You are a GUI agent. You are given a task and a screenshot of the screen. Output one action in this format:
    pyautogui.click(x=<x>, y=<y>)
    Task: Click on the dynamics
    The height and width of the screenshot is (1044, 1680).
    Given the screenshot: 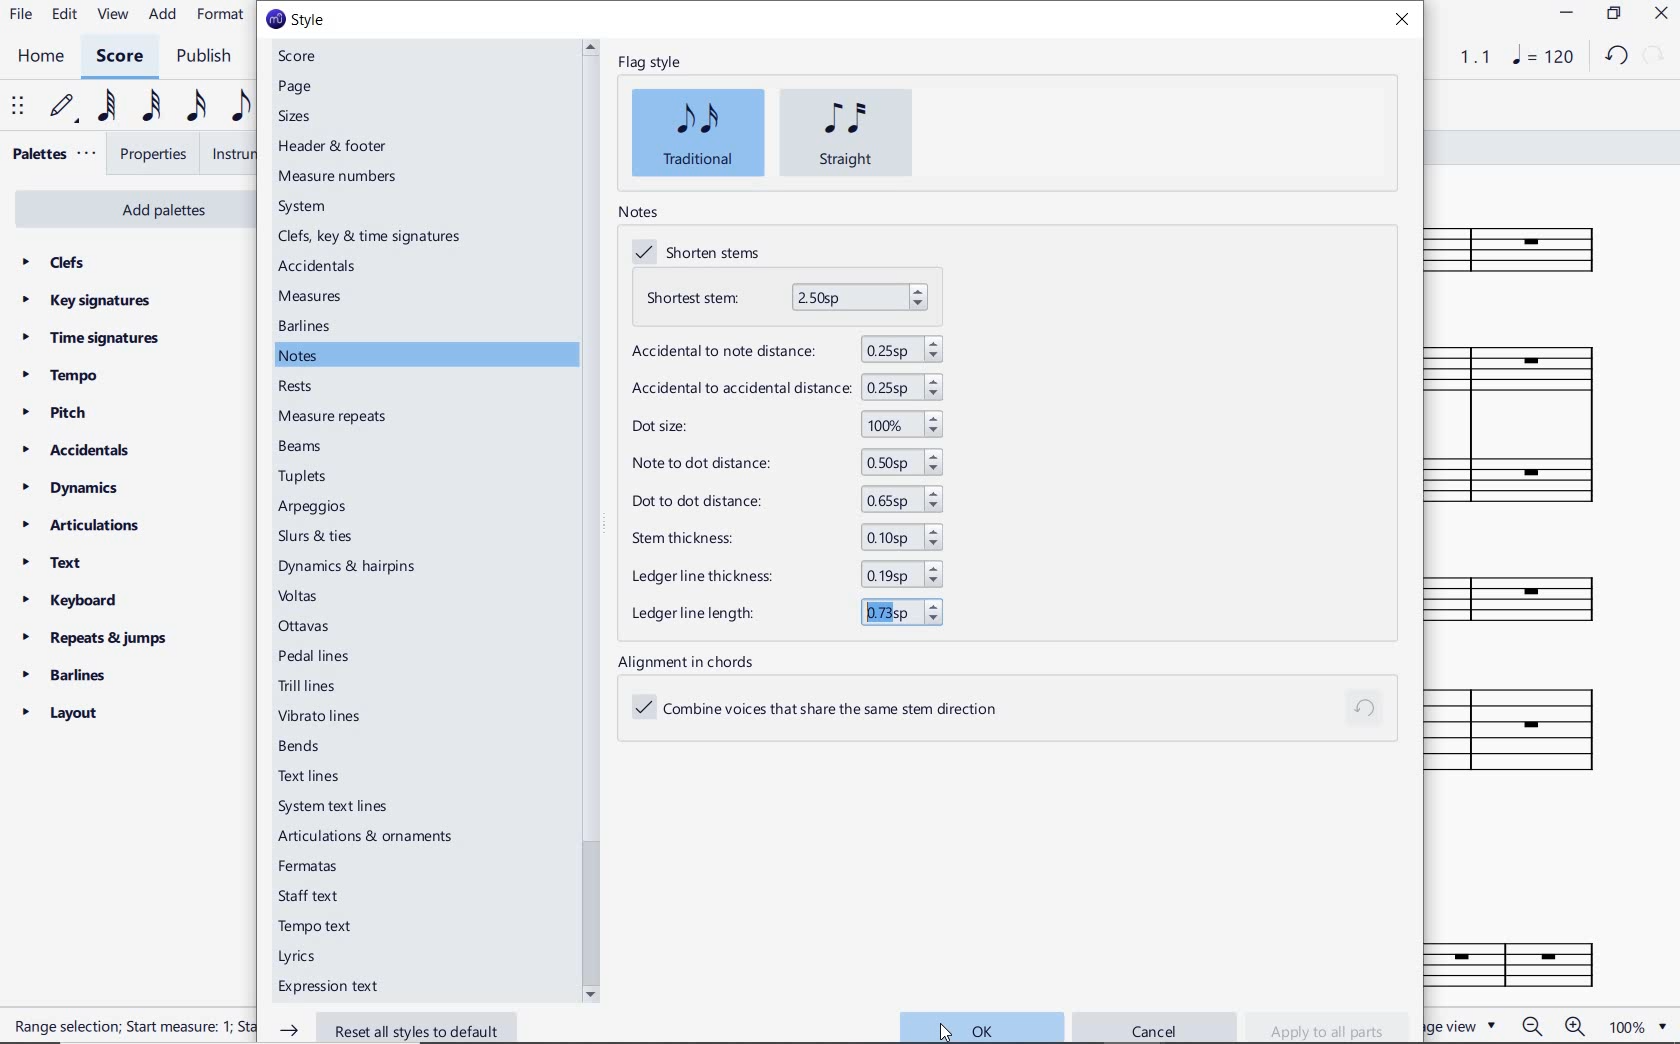 What is the action you would take?
    pyautogui.click(x=73, y=487)
    